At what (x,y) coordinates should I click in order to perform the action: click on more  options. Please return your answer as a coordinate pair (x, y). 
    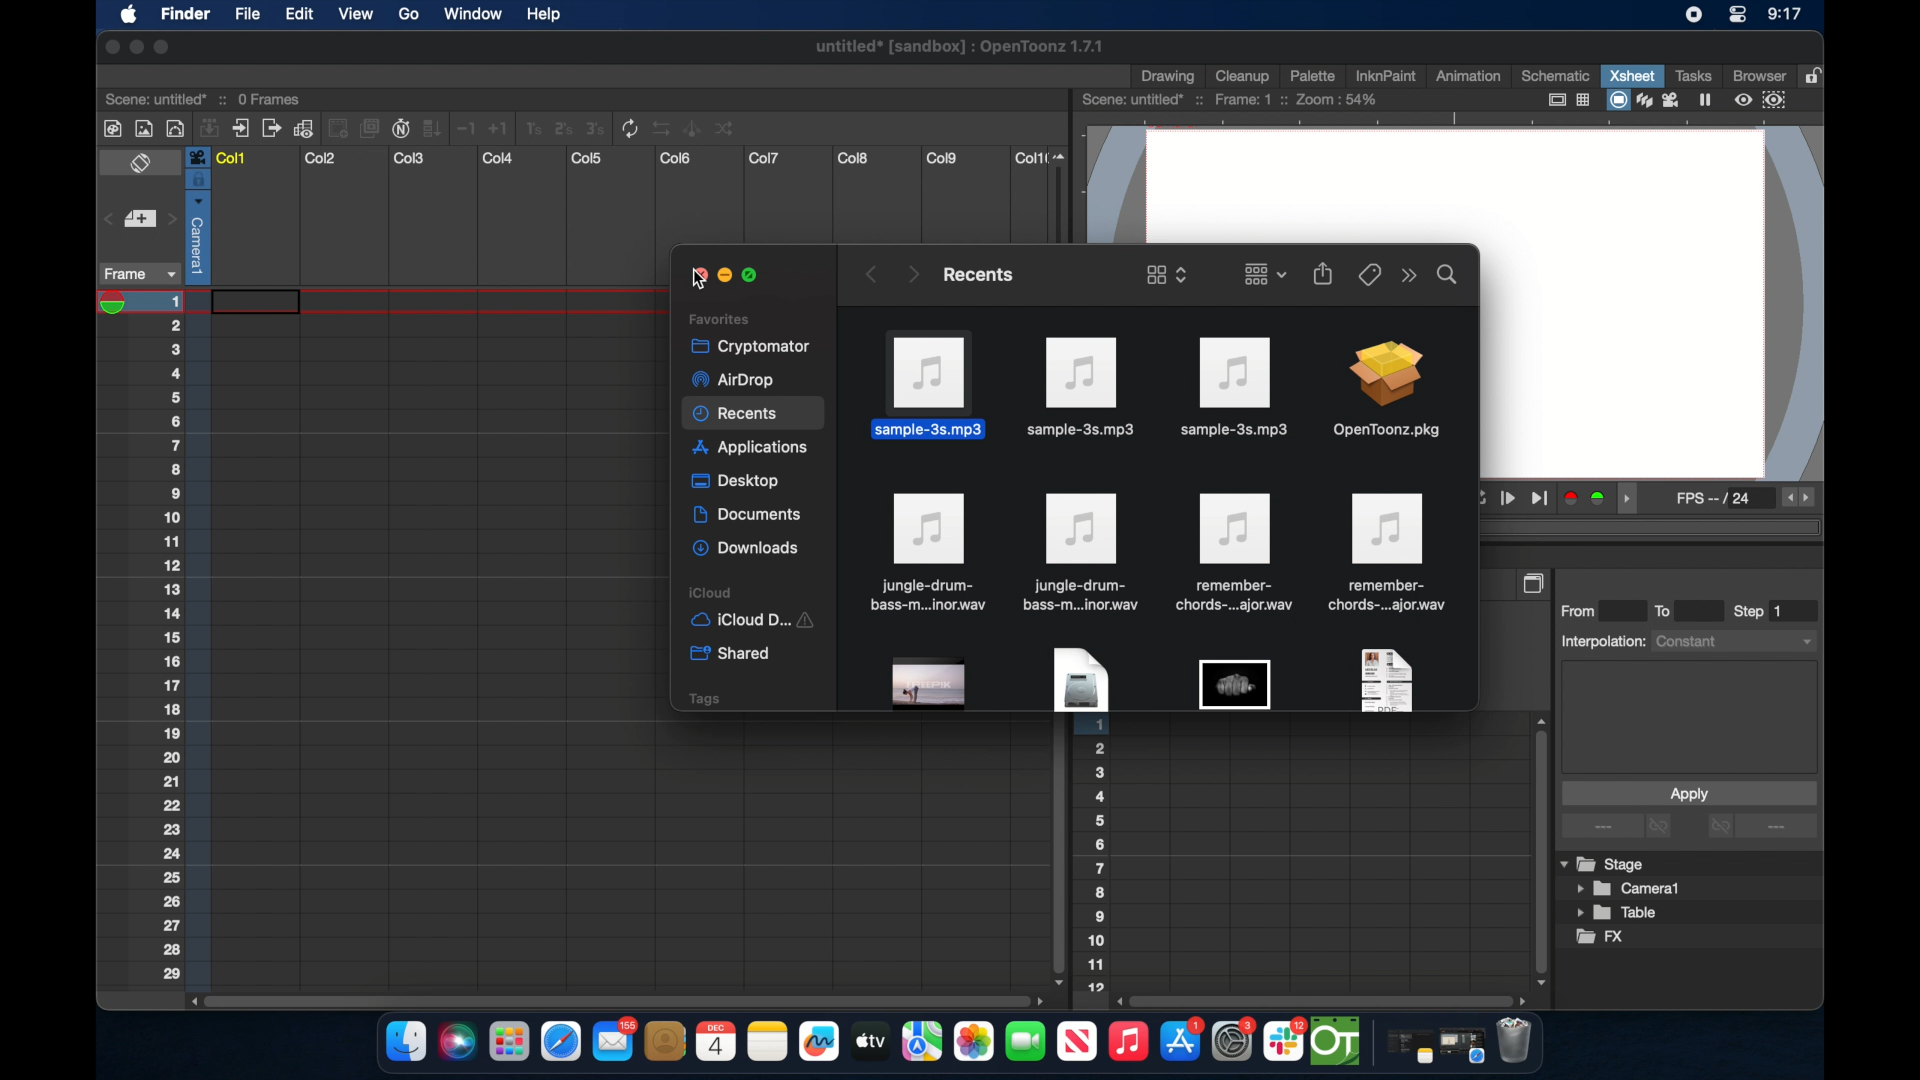
    Looking at the image, I should click on (1619, 827).